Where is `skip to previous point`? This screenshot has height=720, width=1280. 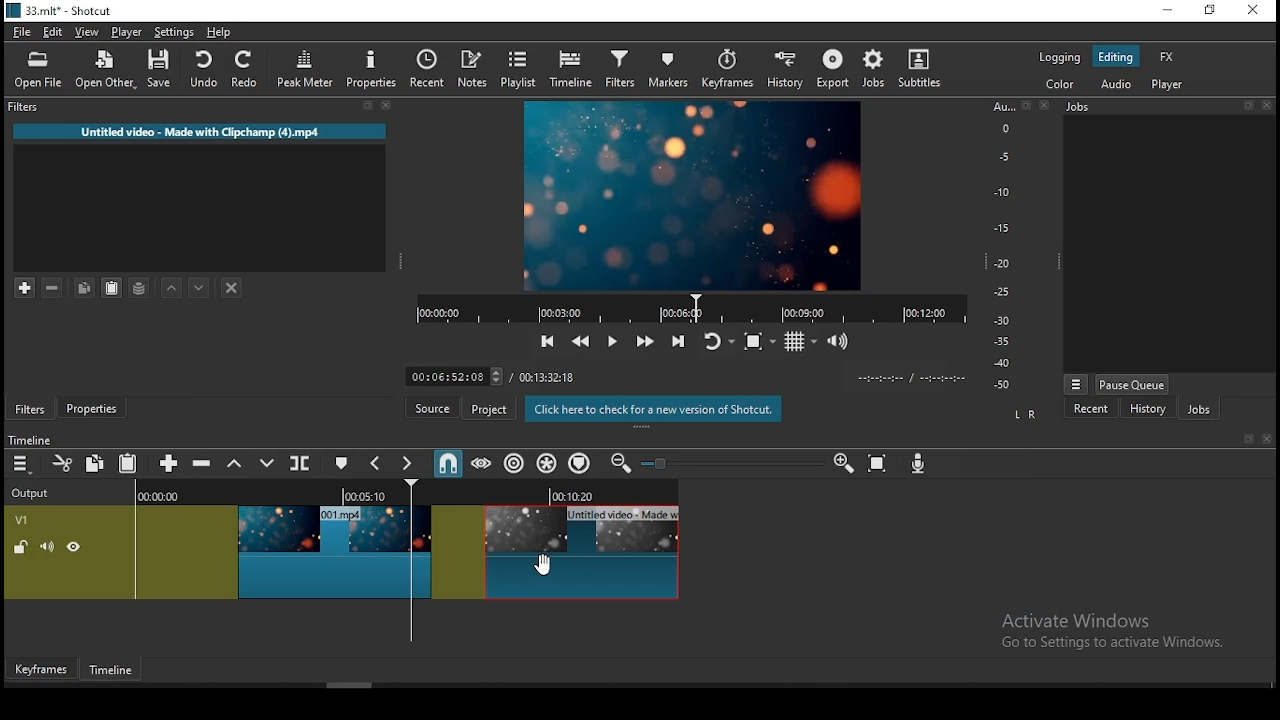 skip to previous point is located at coordinates (548, 342).